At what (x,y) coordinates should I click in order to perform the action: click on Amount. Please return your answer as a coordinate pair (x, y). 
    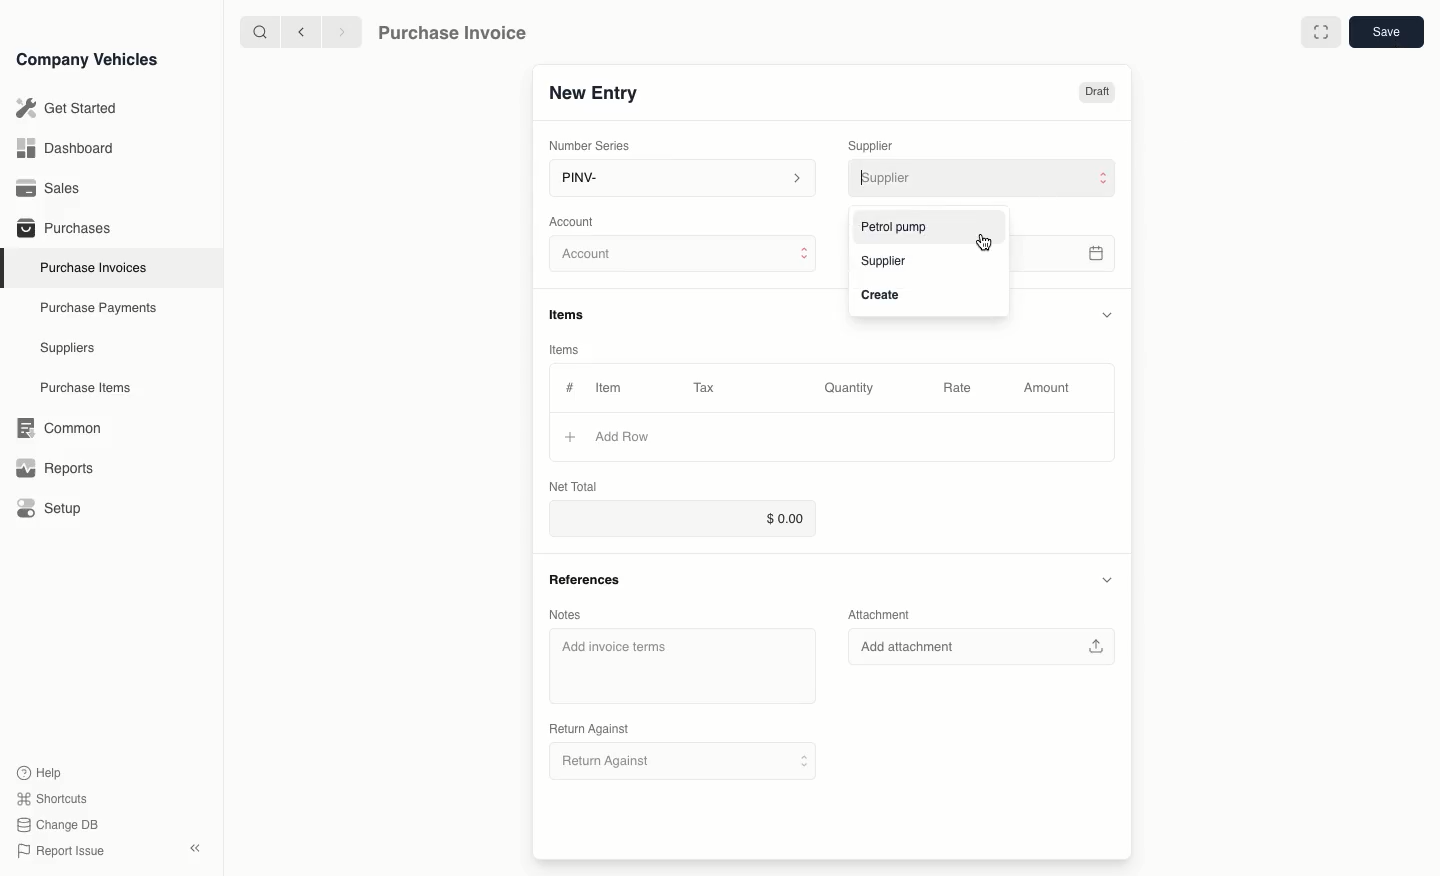
    Looking at the image, I should click on (1051, 388).